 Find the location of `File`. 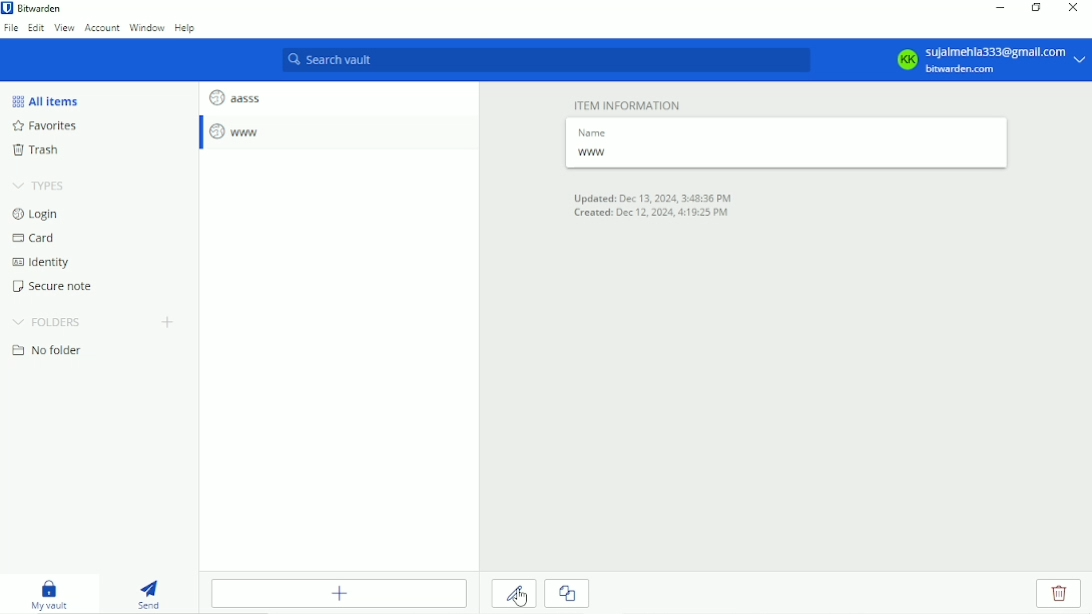

File is located at coordinates (11, 28).